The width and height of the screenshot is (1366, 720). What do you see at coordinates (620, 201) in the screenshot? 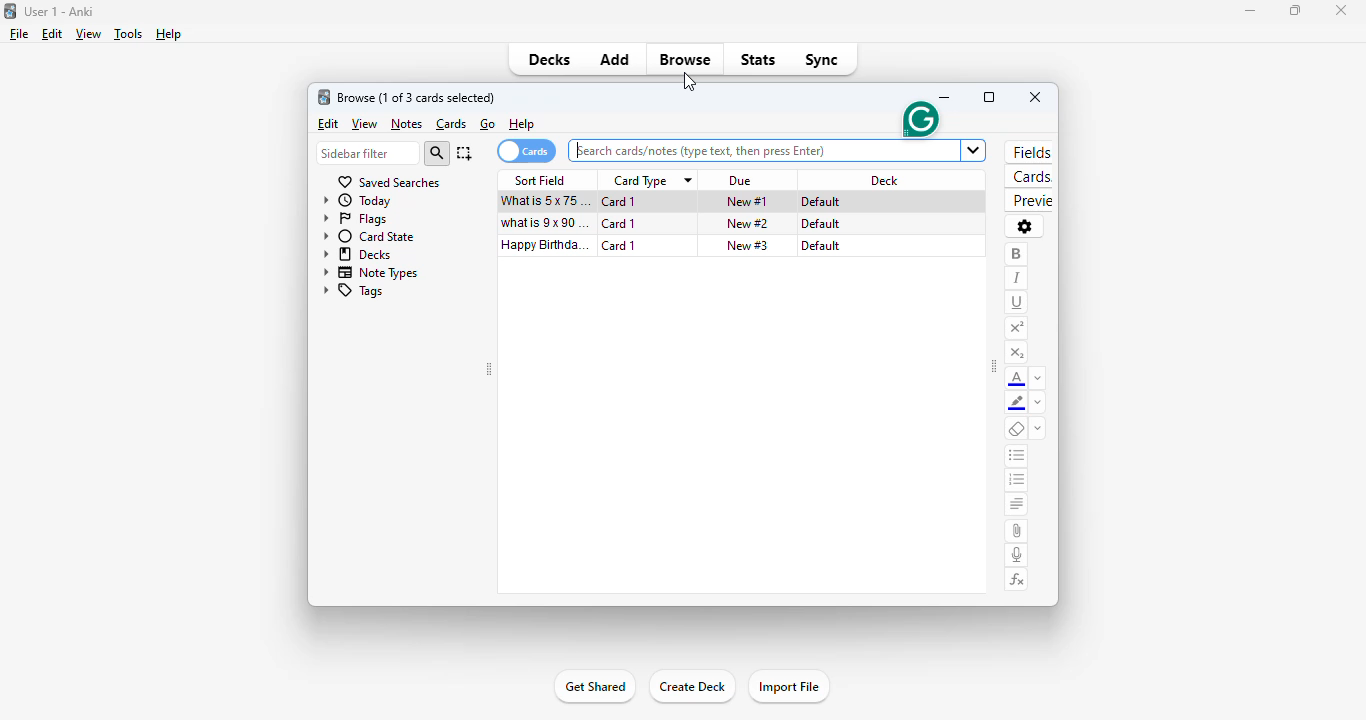
I see `card 1` at bounding box center [620, 201].